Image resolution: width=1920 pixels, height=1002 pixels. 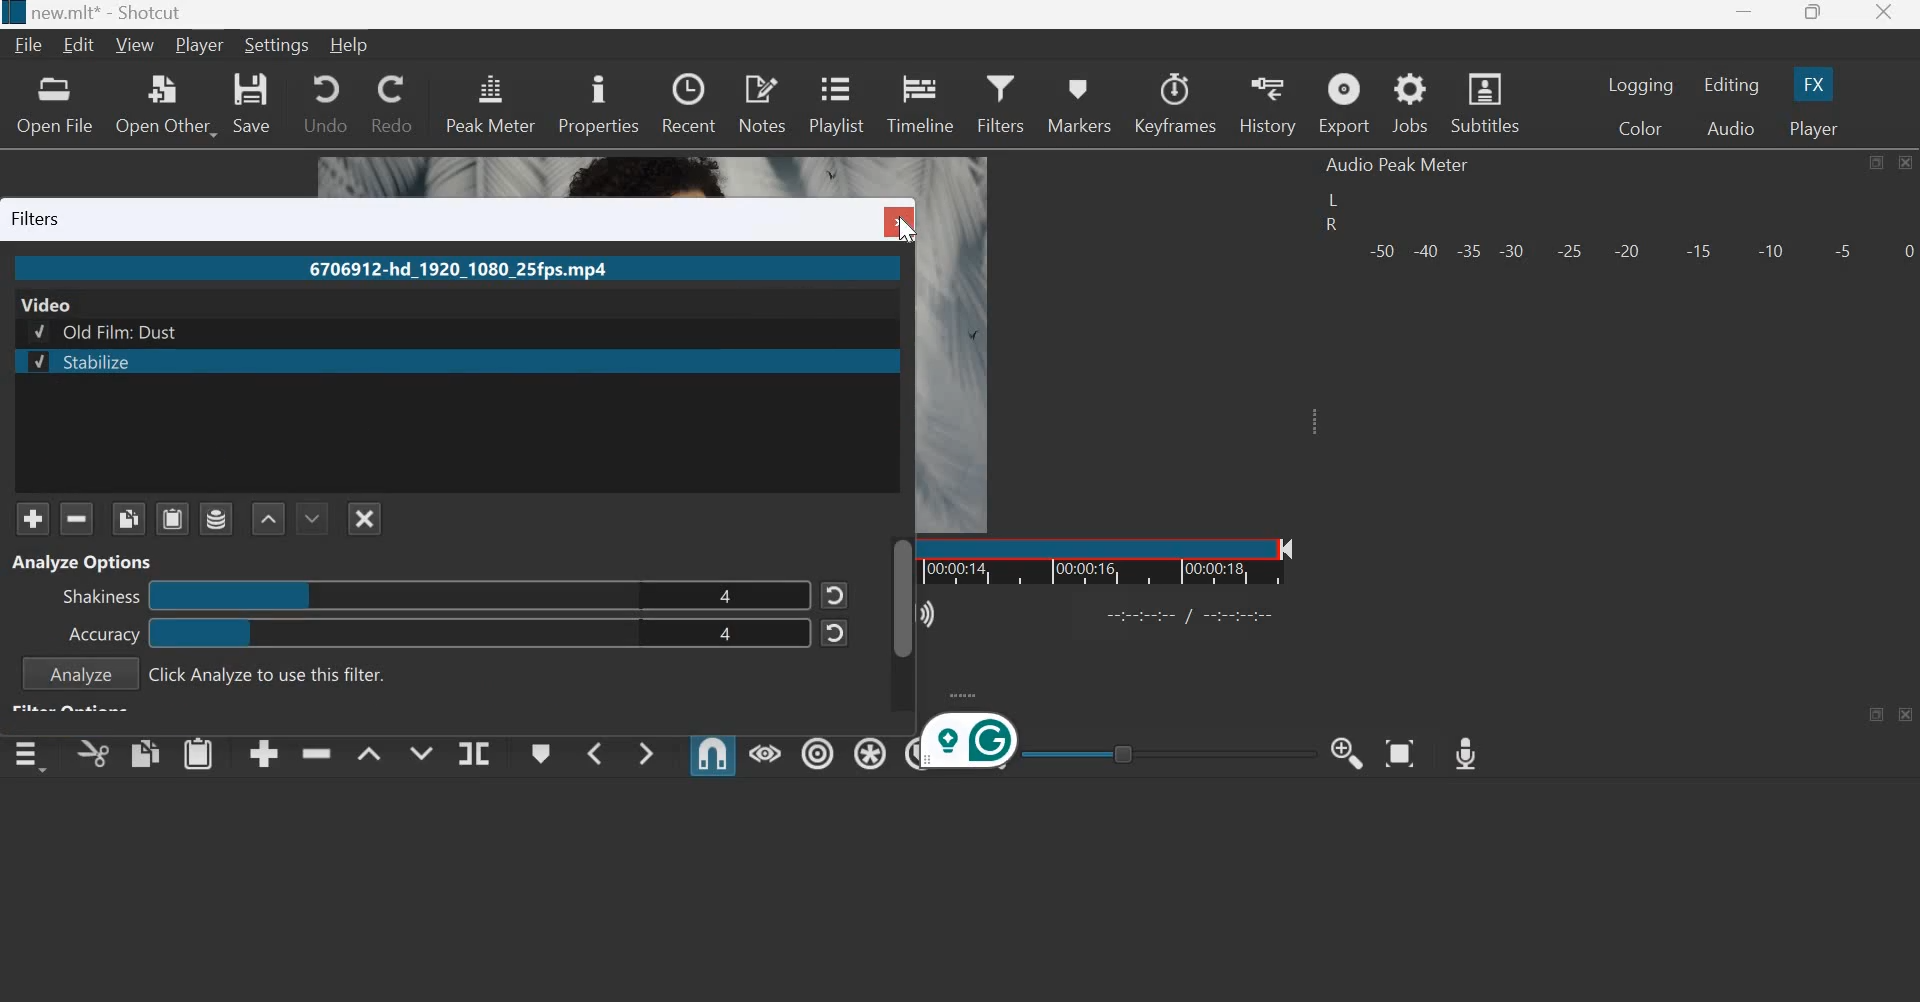 What do you see at coordinates (1732, 127) in the screenshot?
I see `Audio` at bounding box center [1732, 127].